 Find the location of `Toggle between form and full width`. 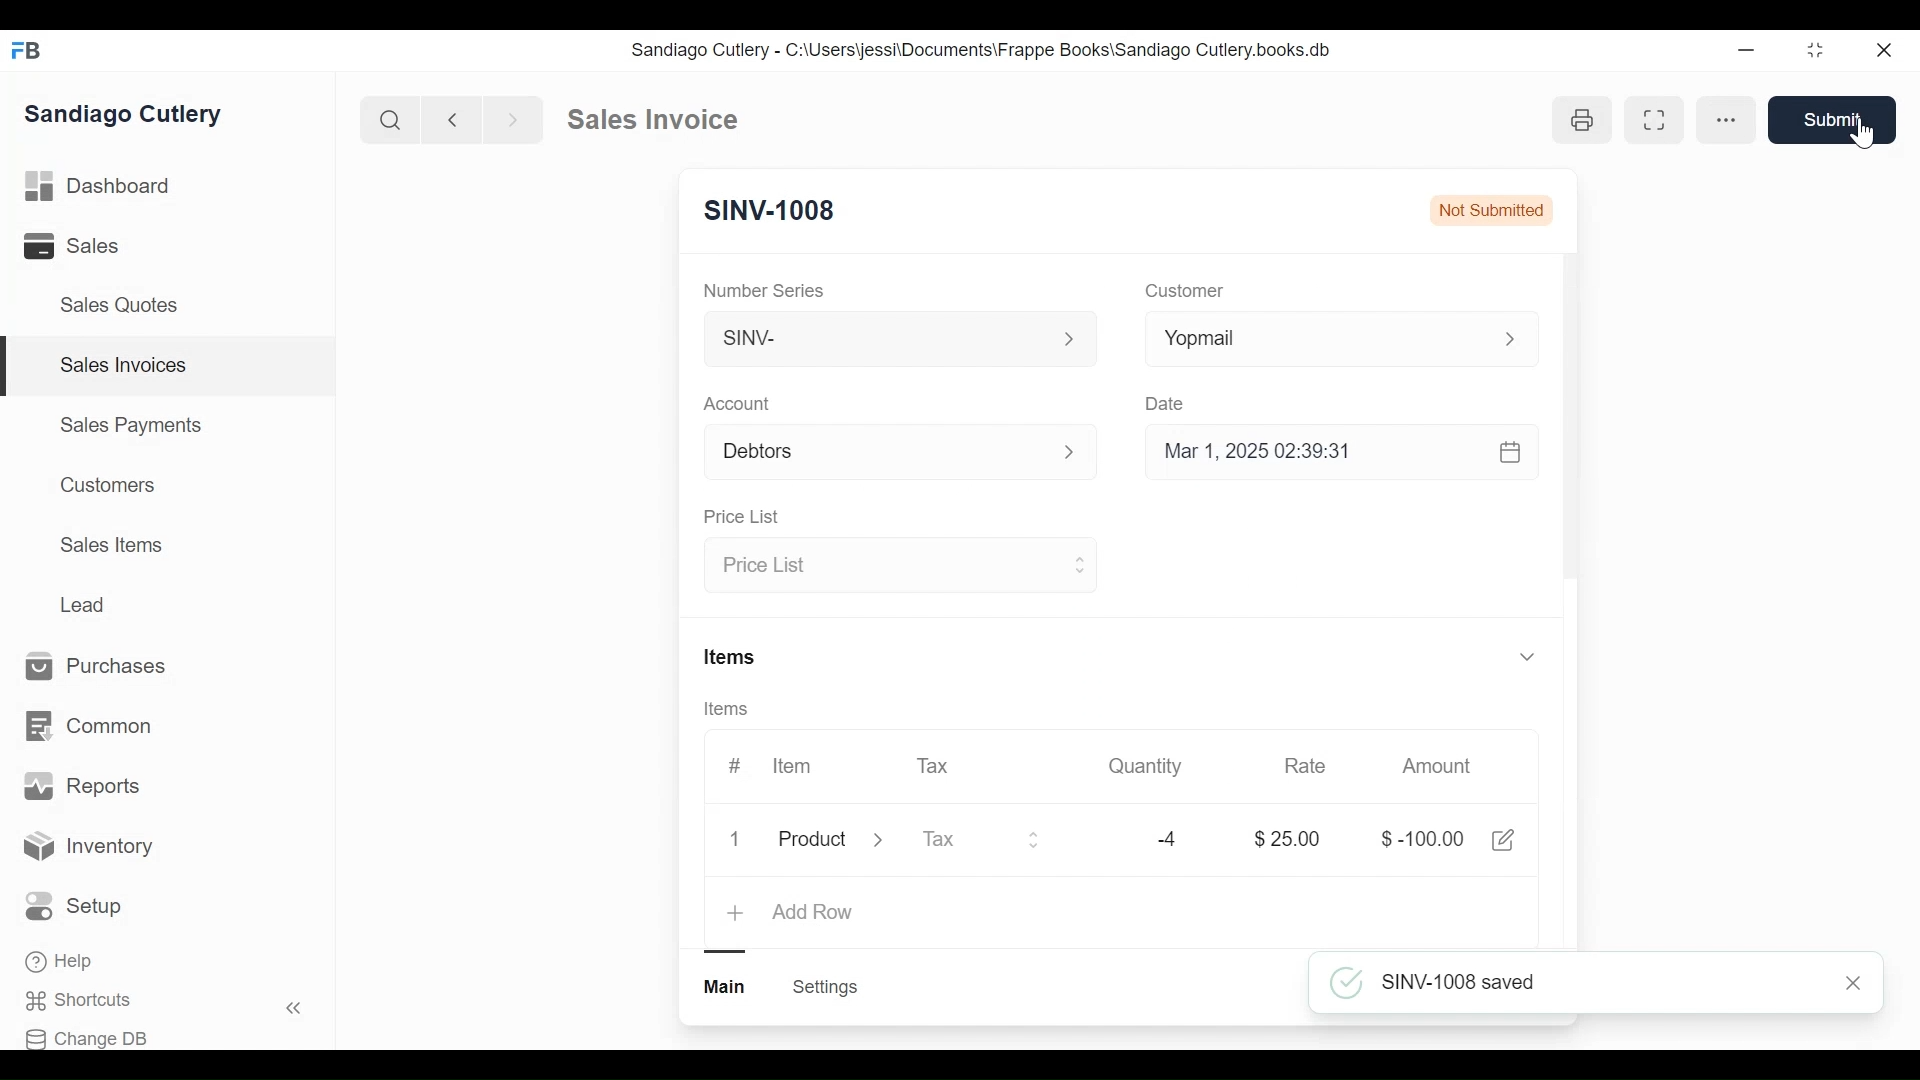

Toggle between form and full width is located at coordinates (1655, 119).